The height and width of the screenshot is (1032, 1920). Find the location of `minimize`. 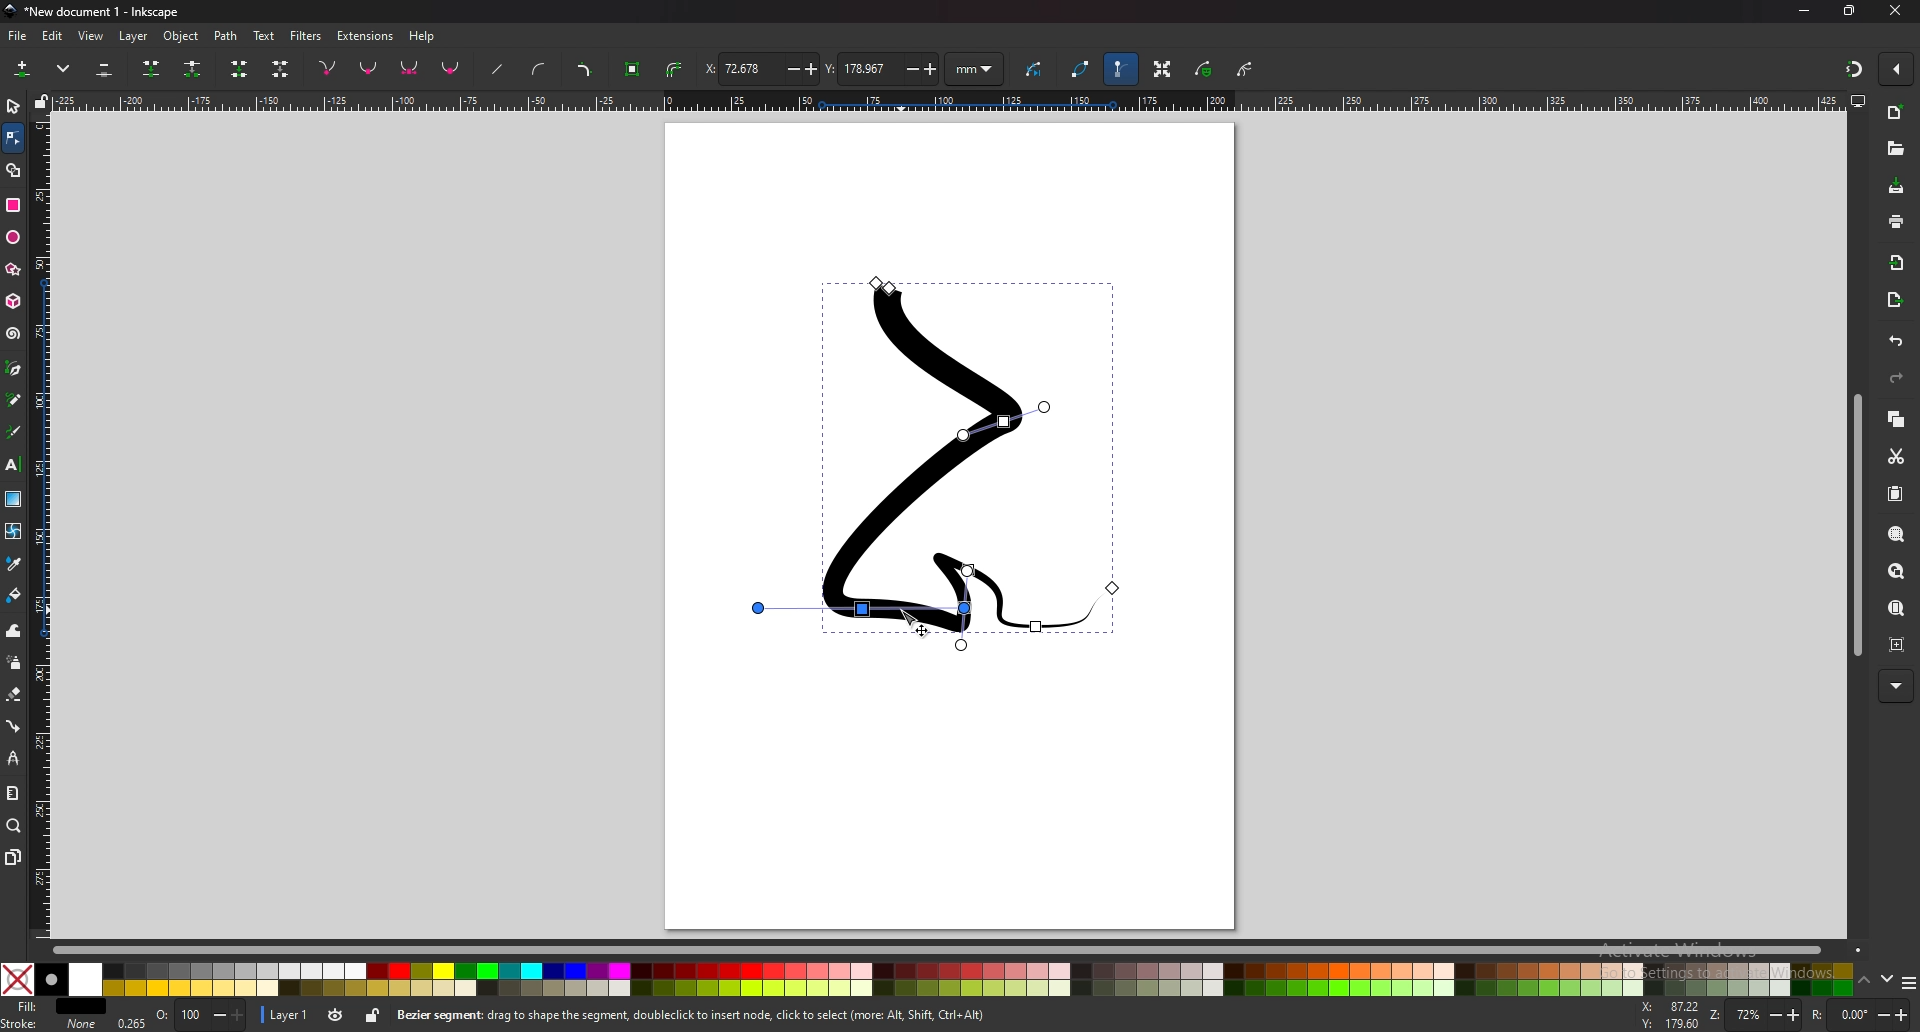

minimize is located at coordinates (1805, 11).